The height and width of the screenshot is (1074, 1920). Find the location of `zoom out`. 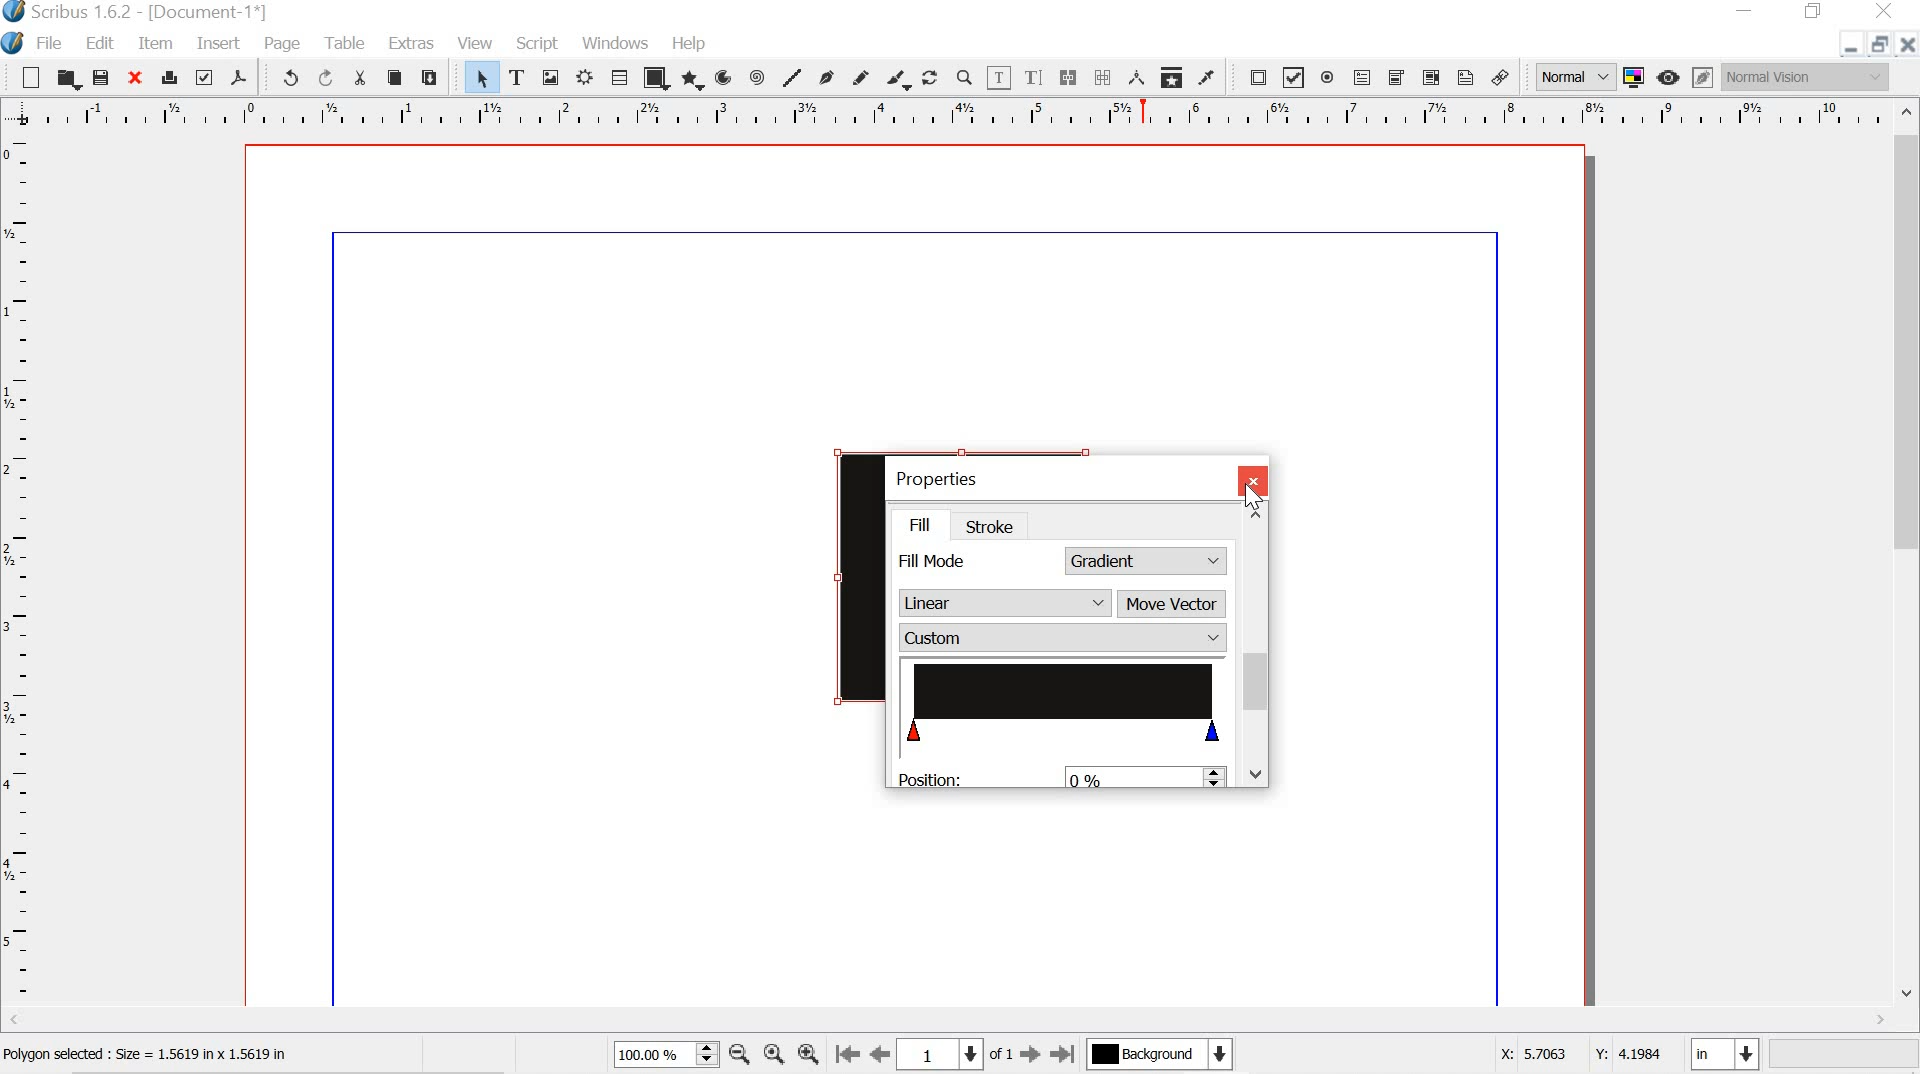

zoom out is located at coordinates (739, 1053).